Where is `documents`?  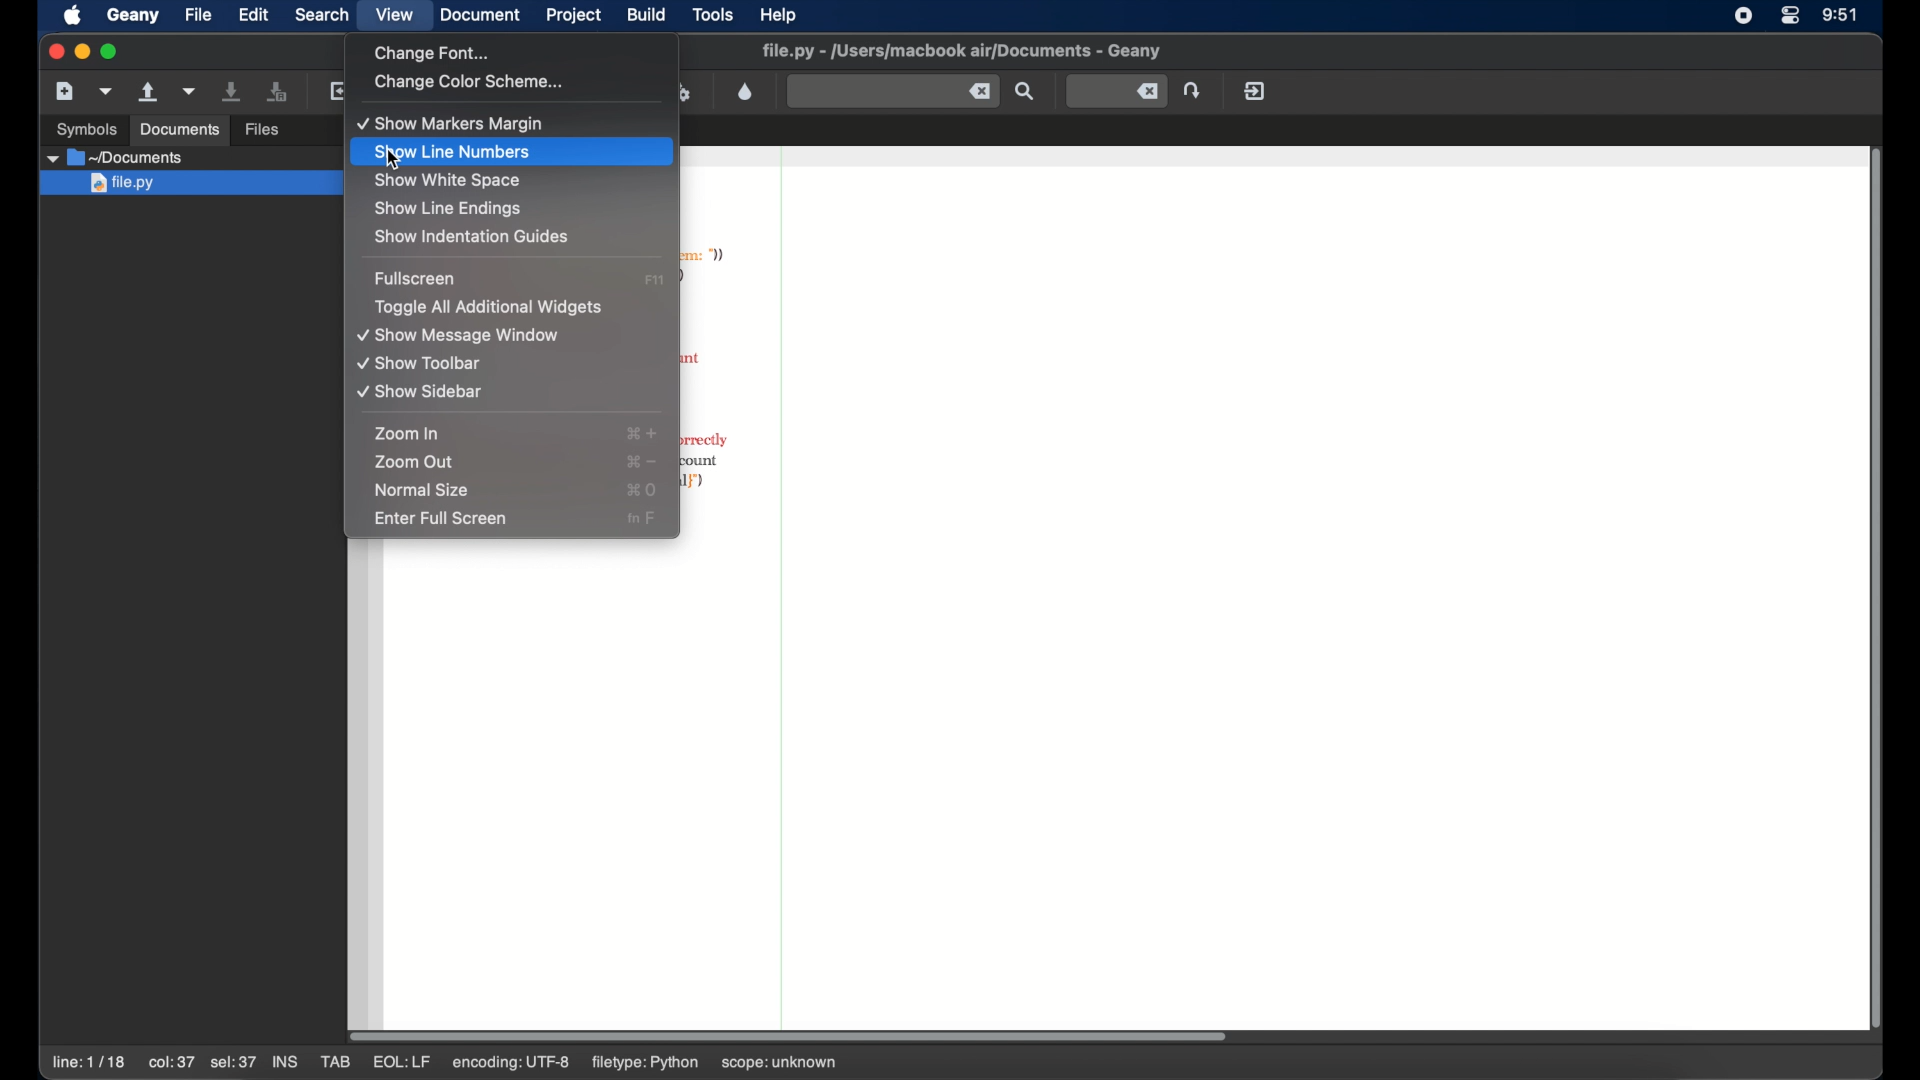 documents is located at coordinates (180, 131).